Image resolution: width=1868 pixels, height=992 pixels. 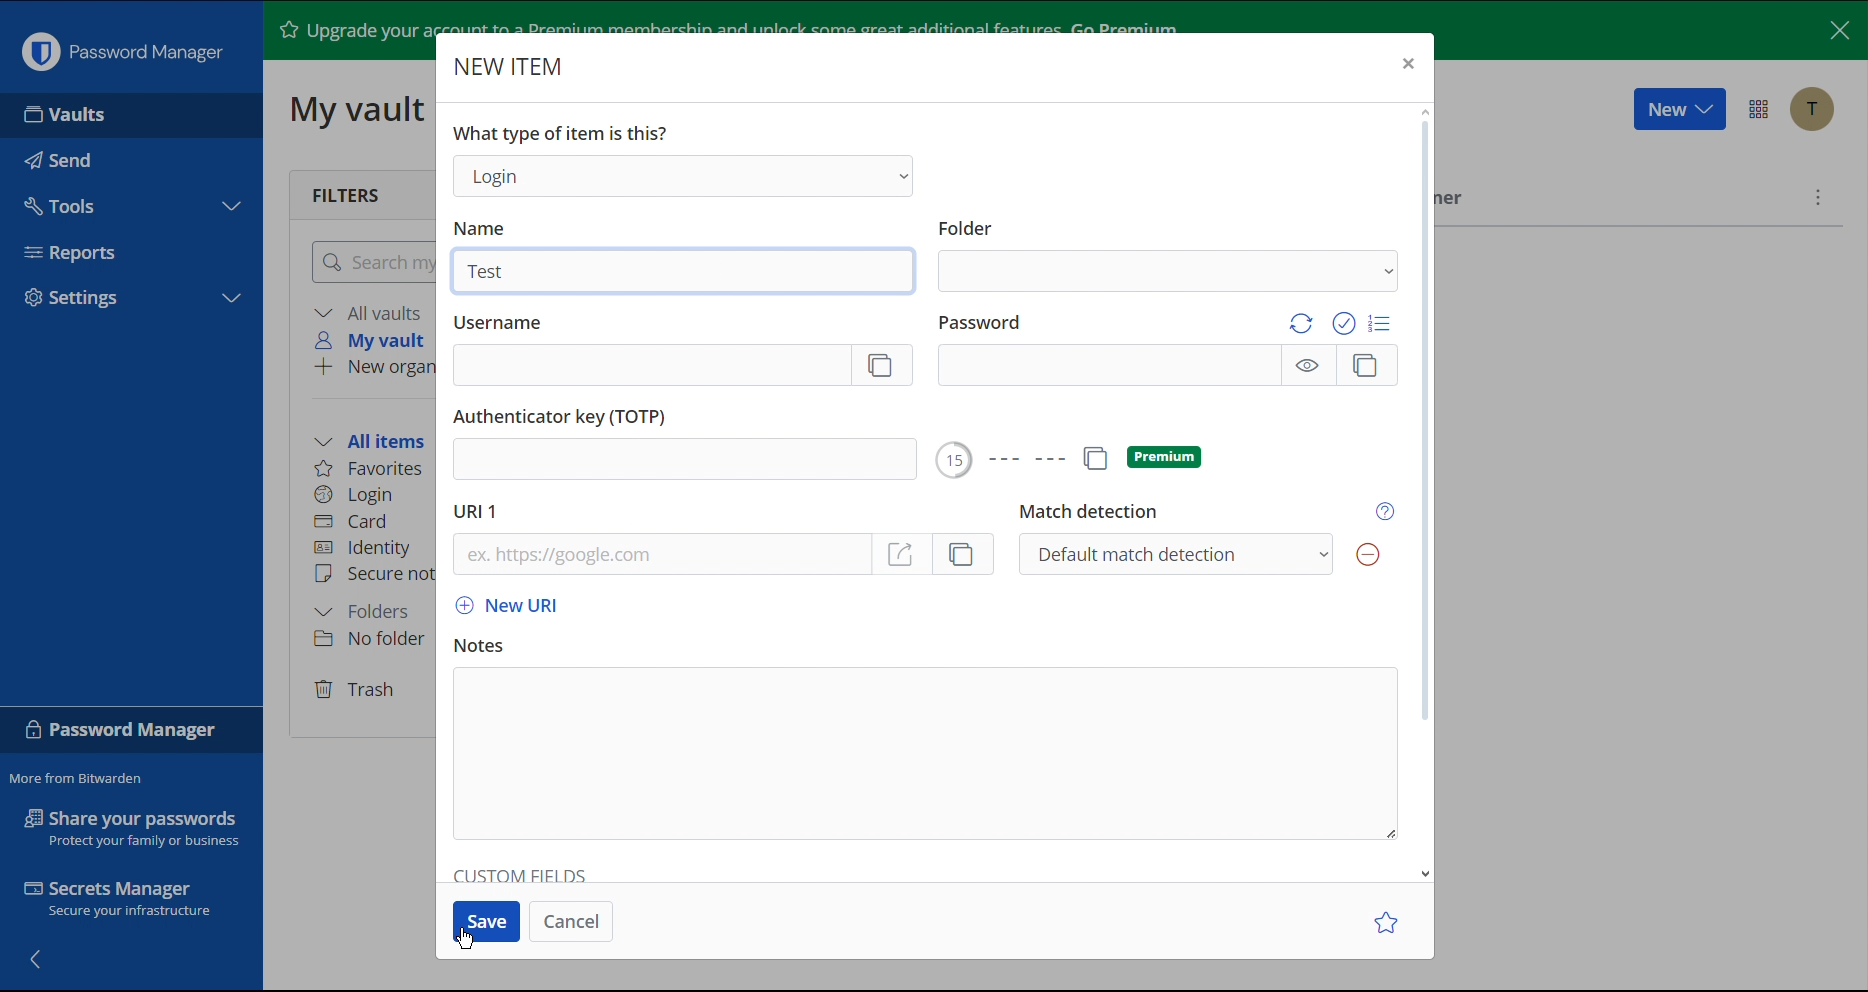 What do you see at coordinates (358, 690) in the screenshot?
I see `Trash` at bounding box center [358, 690].